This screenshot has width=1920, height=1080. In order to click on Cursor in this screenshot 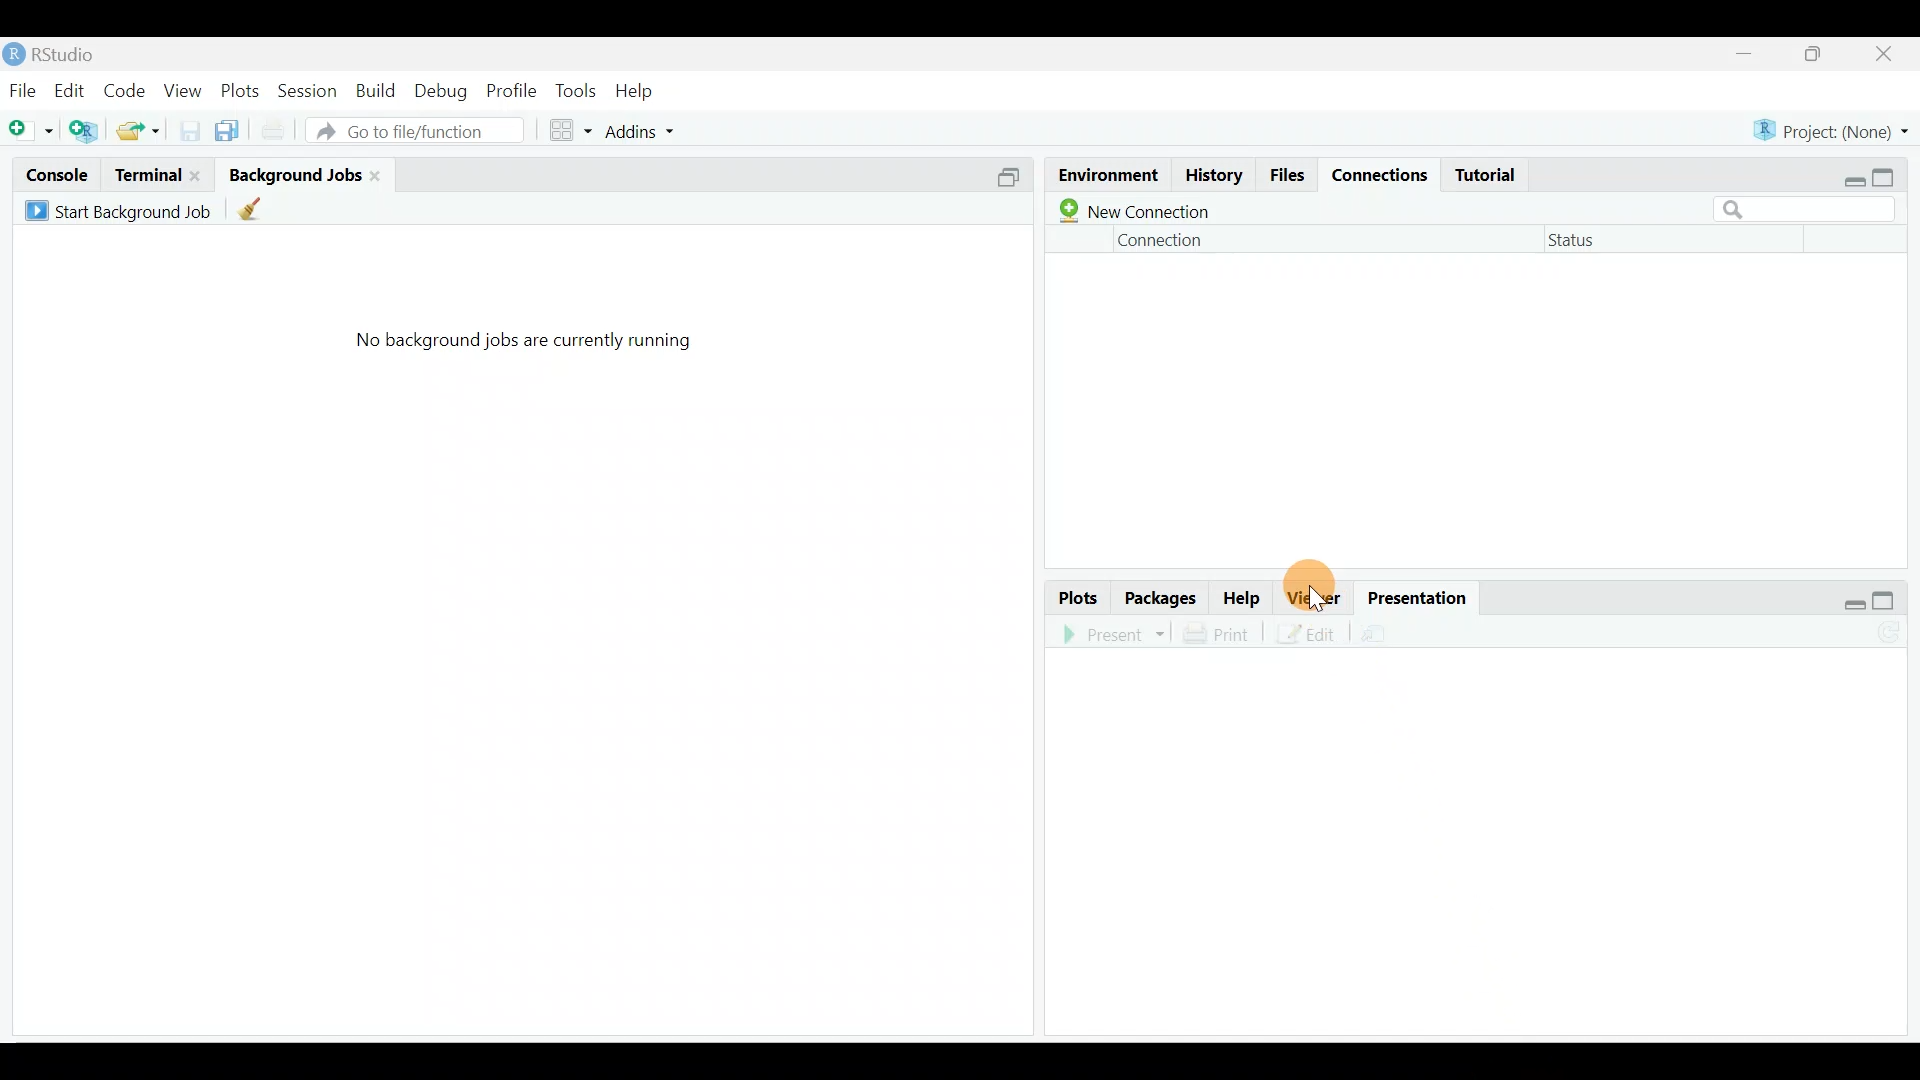, I will do `click(1316, 586)`.